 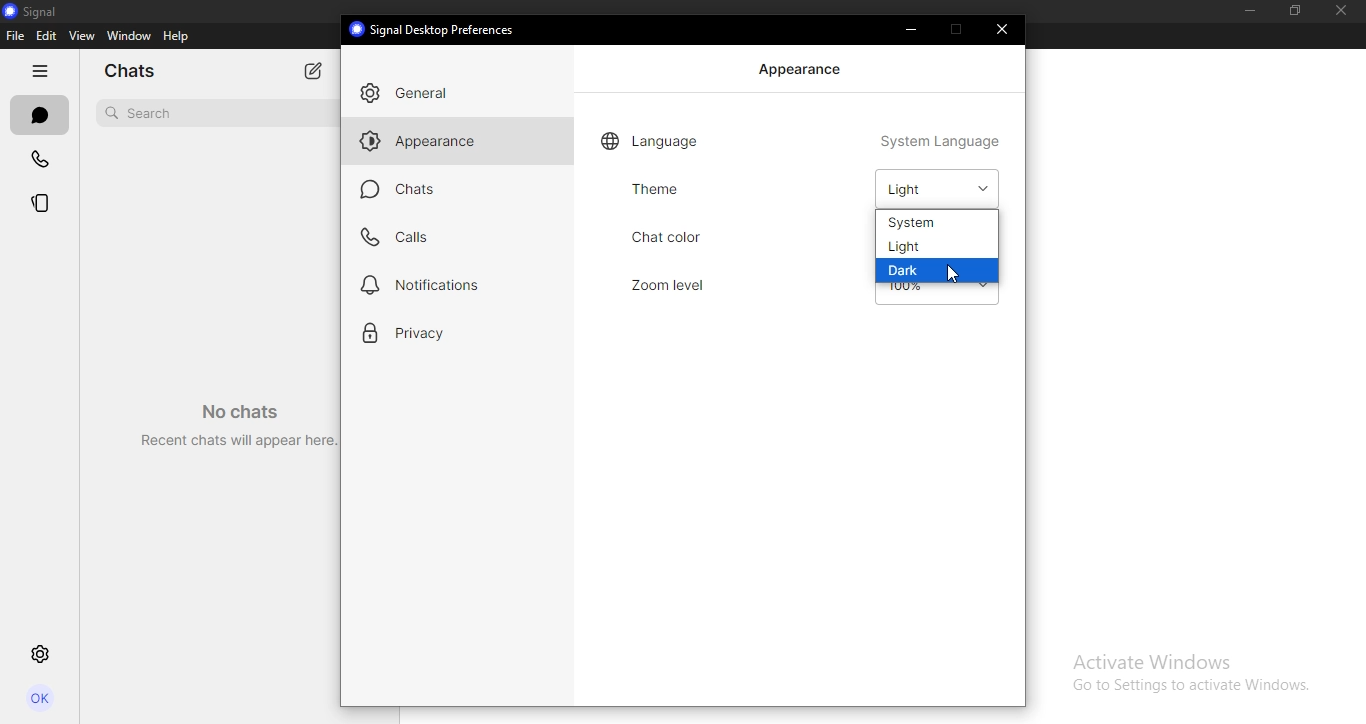 What do you see at coordinates (1005, 30) in the screenshot?
I see `close` at bounding box center [1005, 30].